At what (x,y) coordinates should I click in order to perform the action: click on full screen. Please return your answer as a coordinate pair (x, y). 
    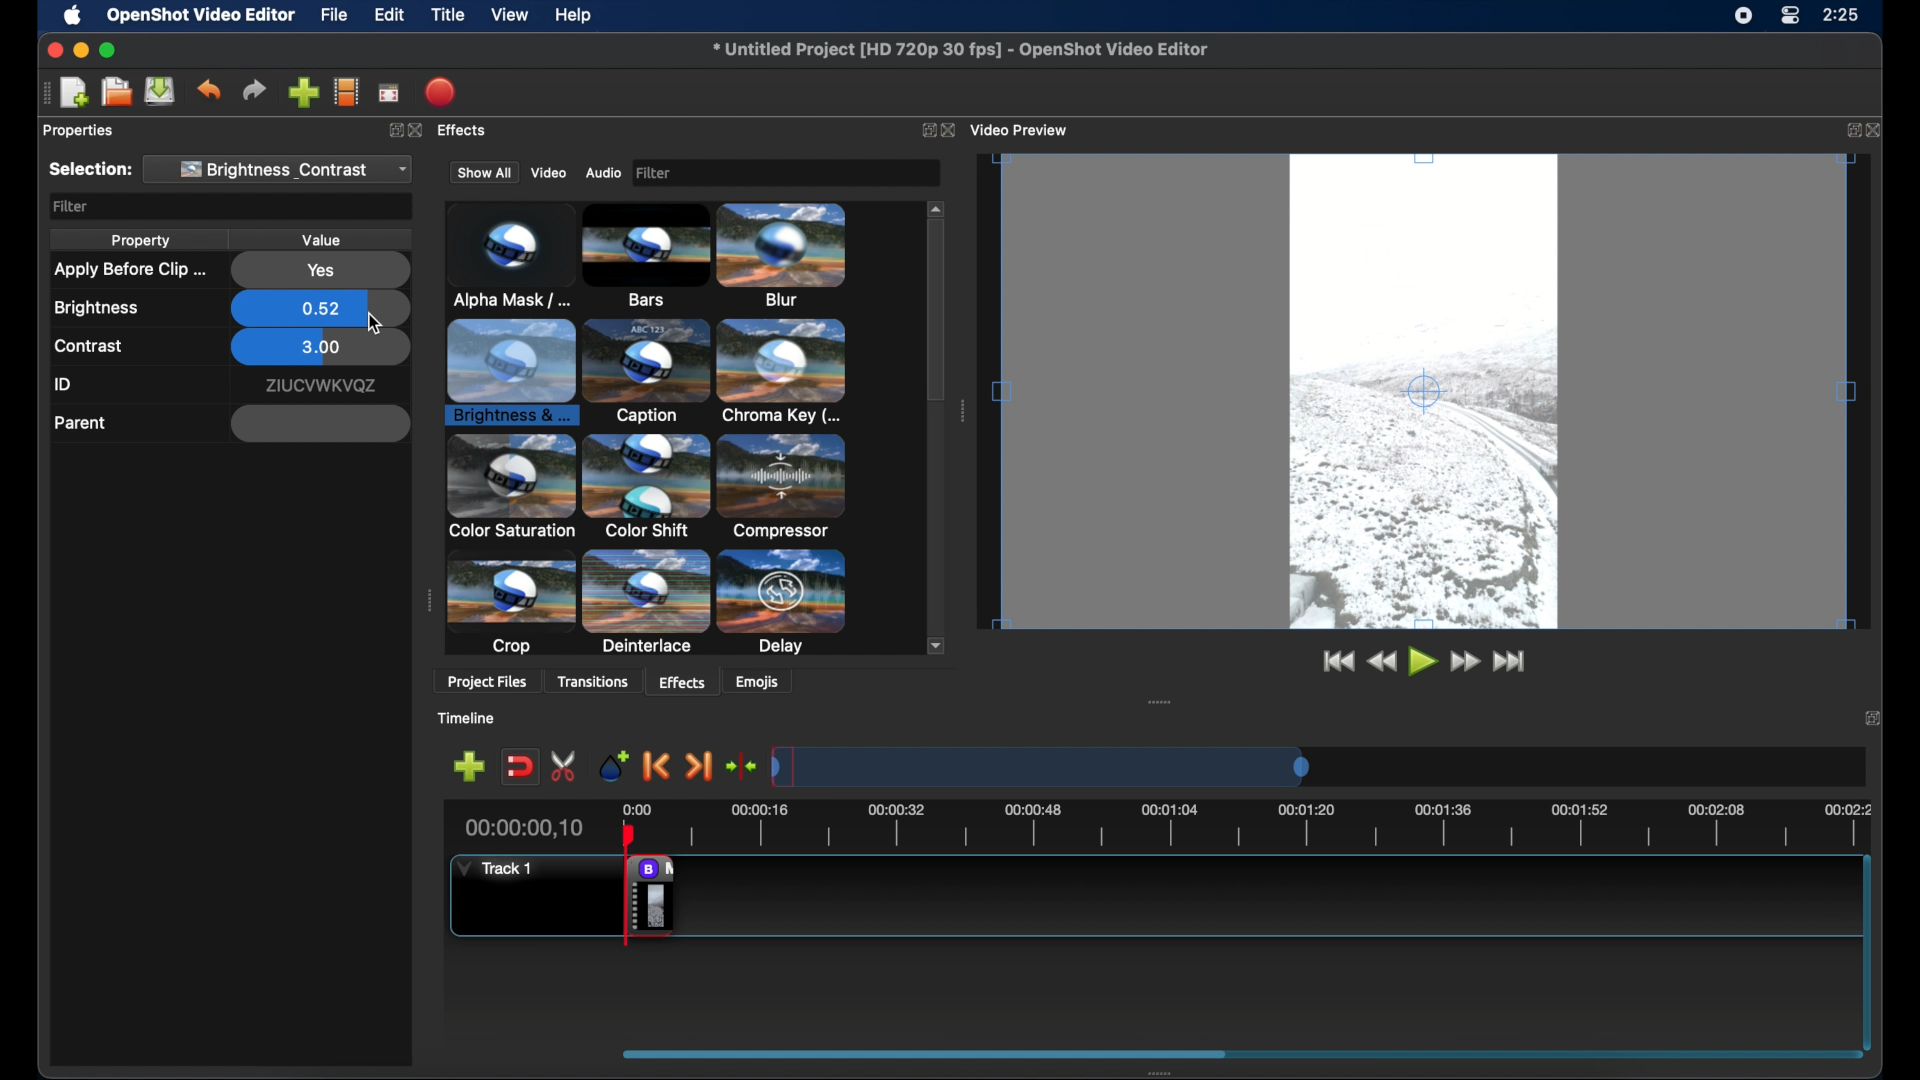
    Looking at the image, I should click on (389, 94).